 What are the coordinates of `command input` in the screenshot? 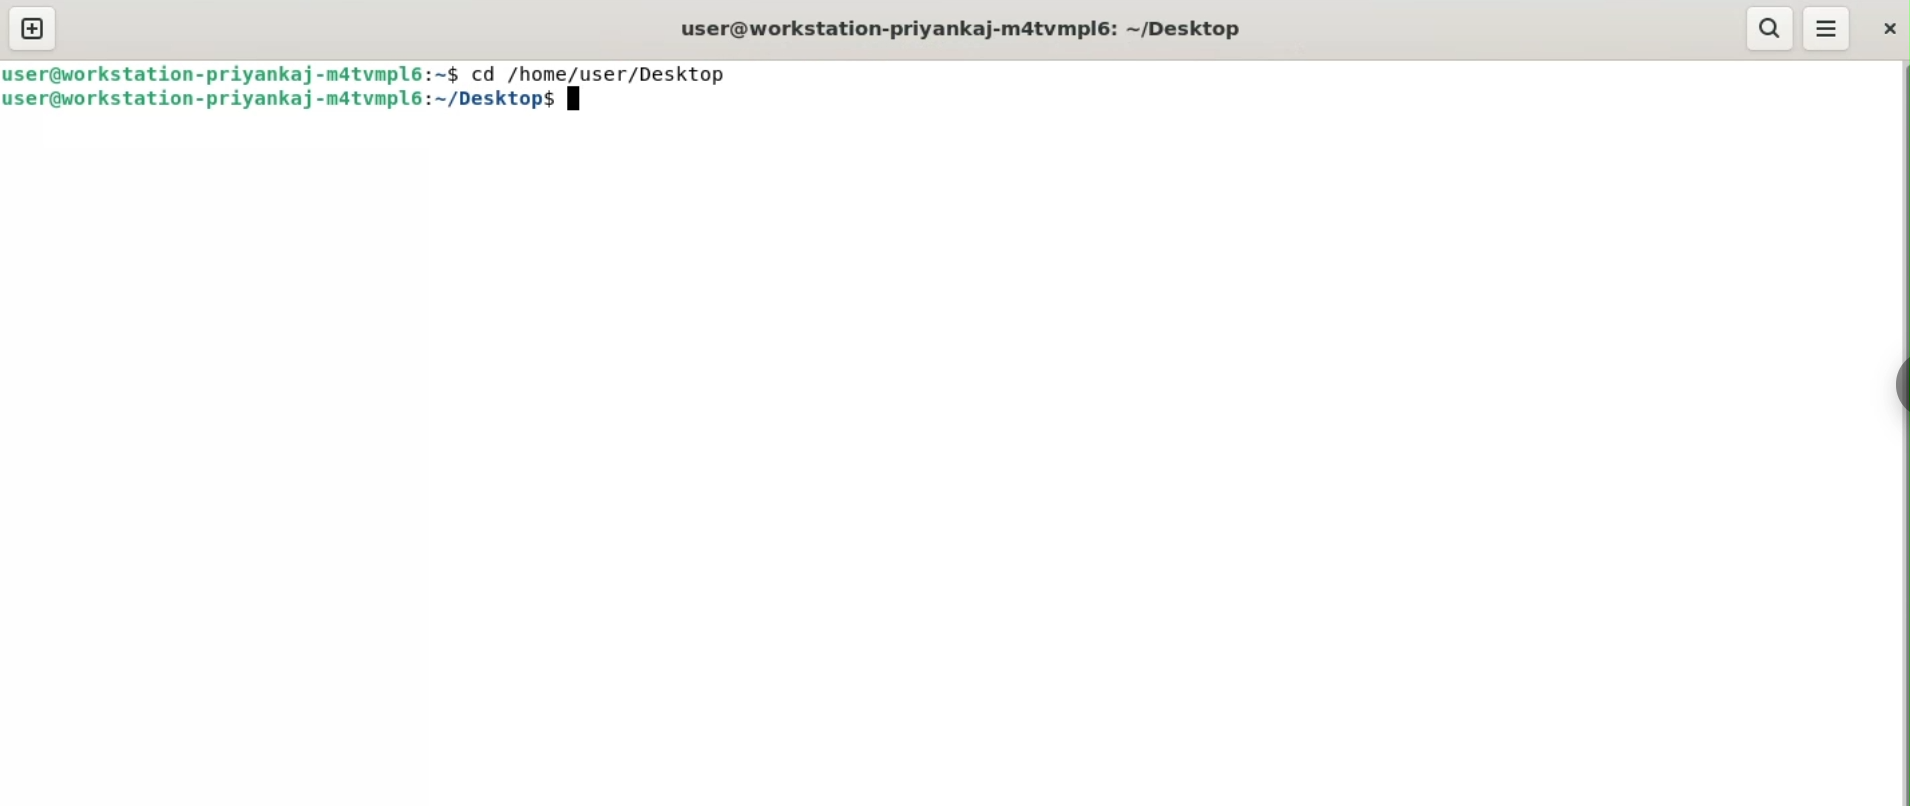 It's located at (1233, 101).